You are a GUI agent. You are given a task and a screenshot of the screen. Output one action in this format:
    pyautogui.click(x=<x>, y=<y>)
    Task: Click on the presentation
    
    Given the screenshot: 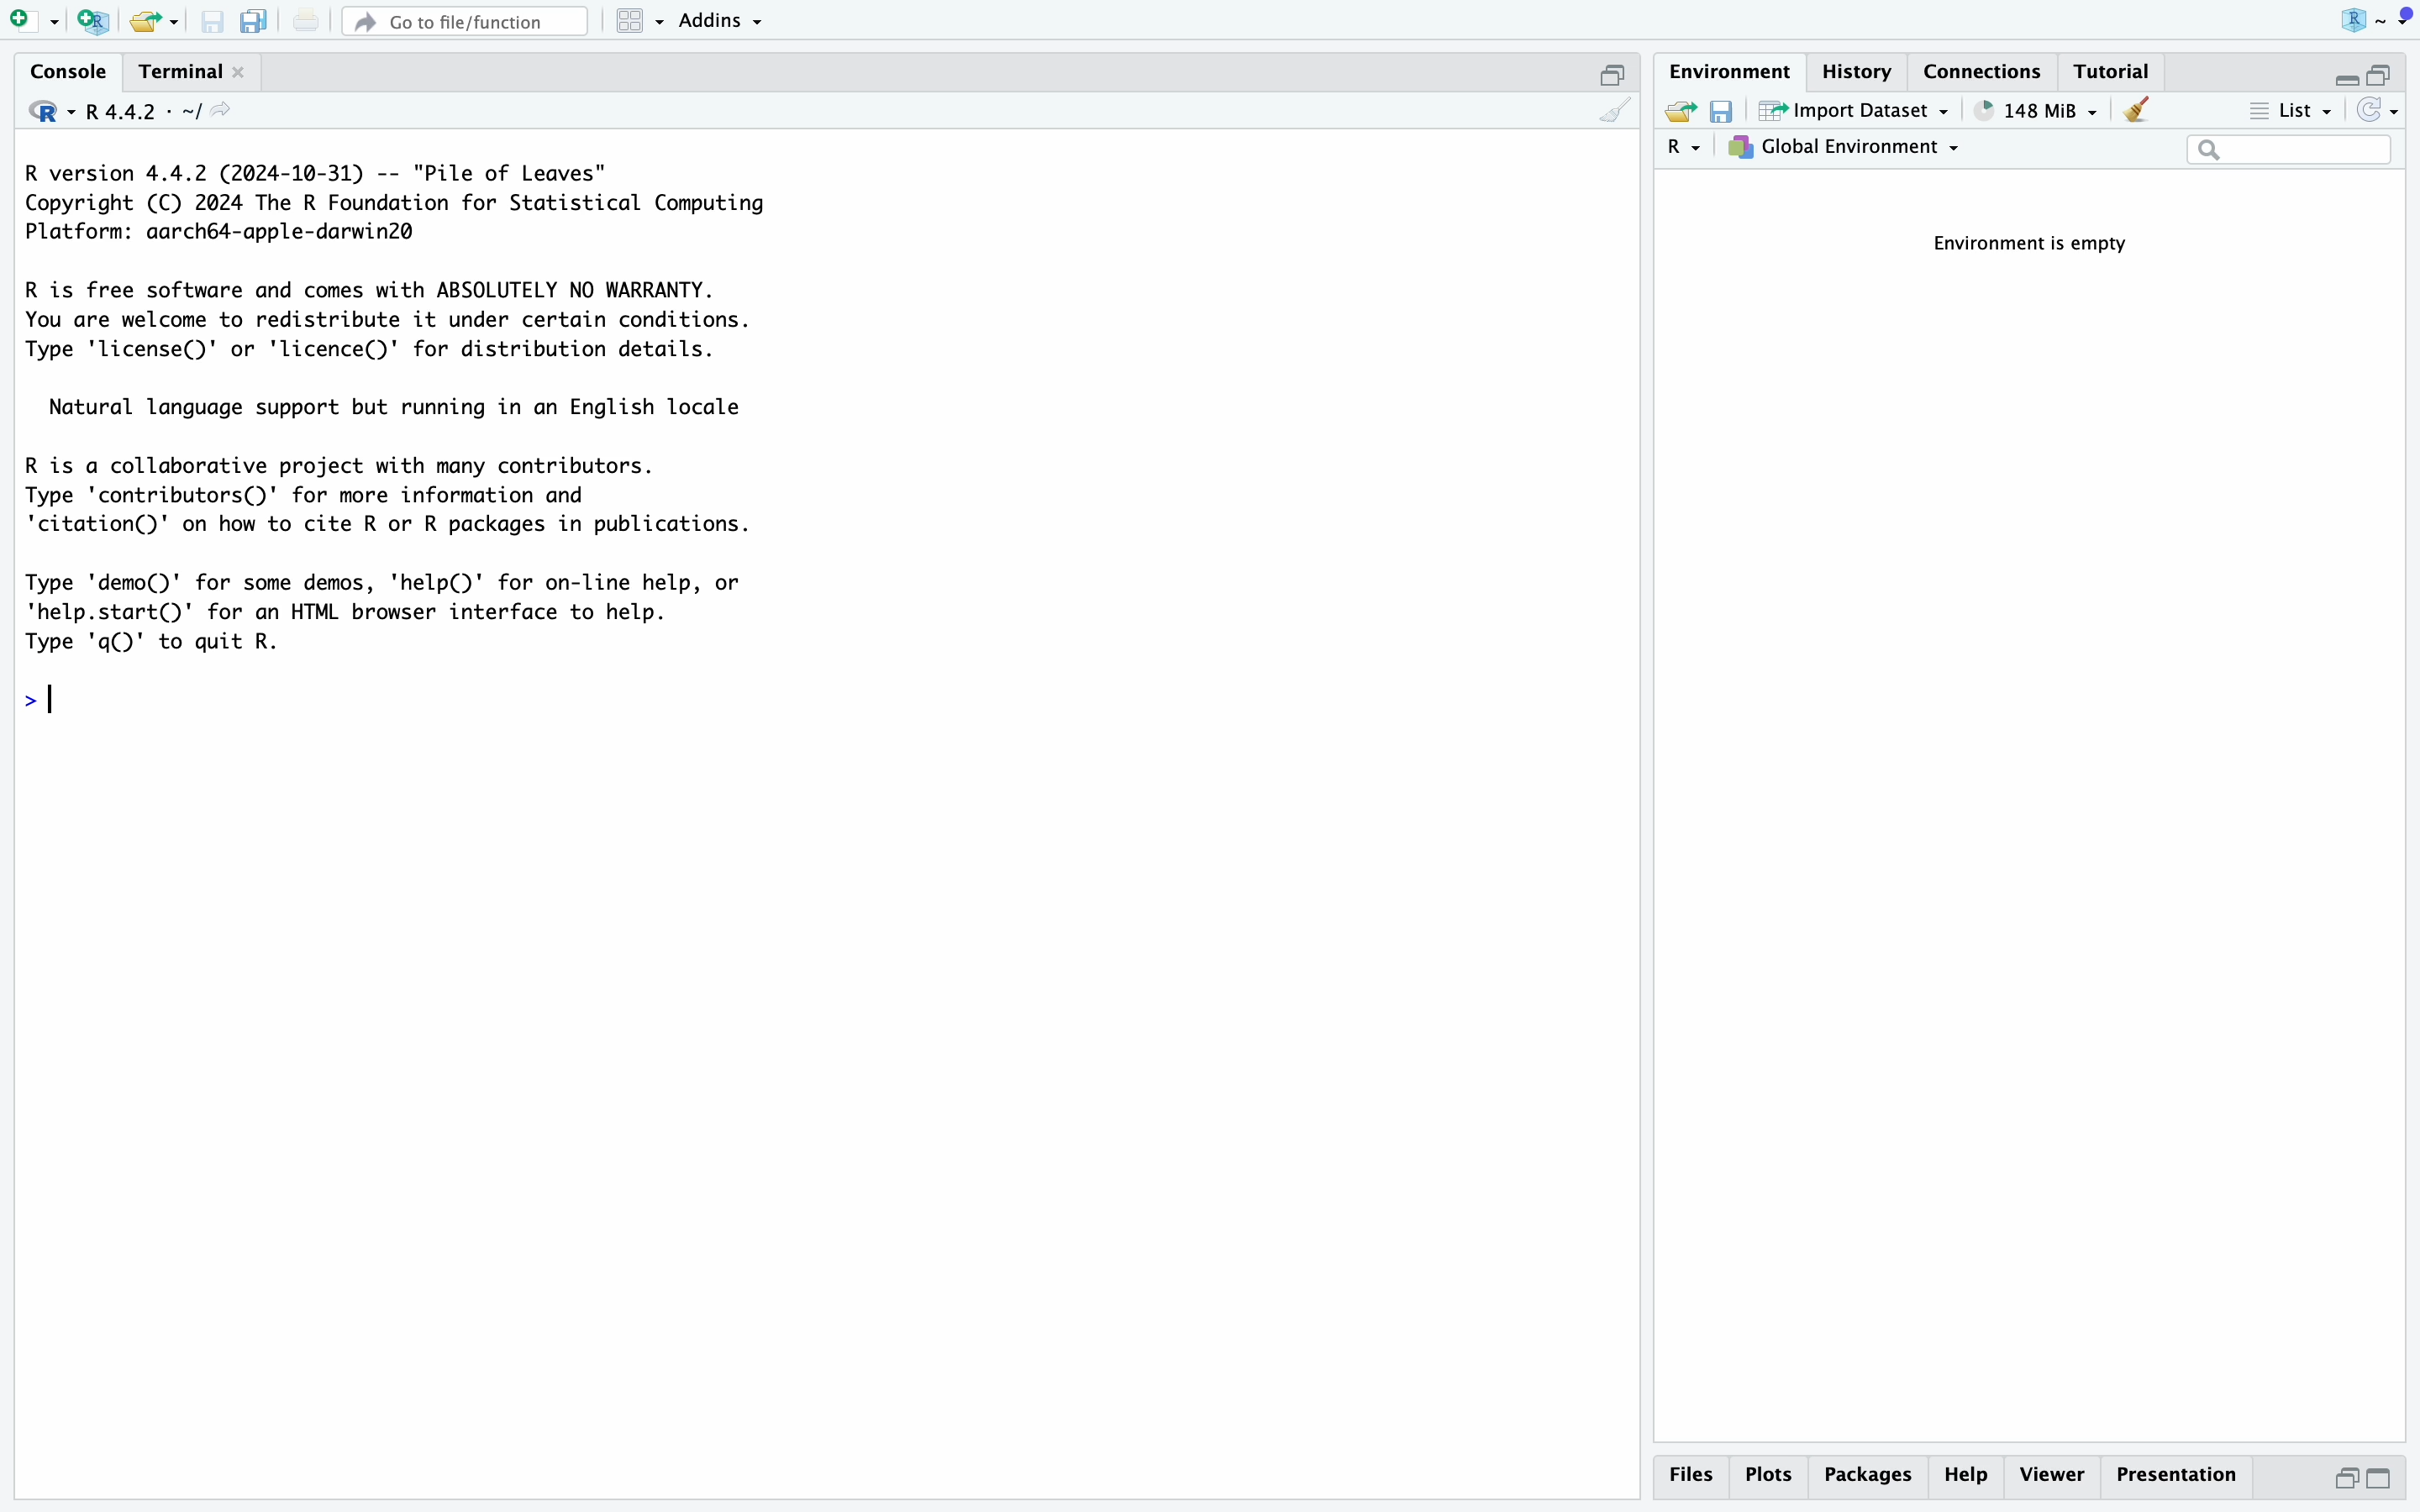 What is the action you would take?
    pyautogui.click(x=2186, y=1481)
    